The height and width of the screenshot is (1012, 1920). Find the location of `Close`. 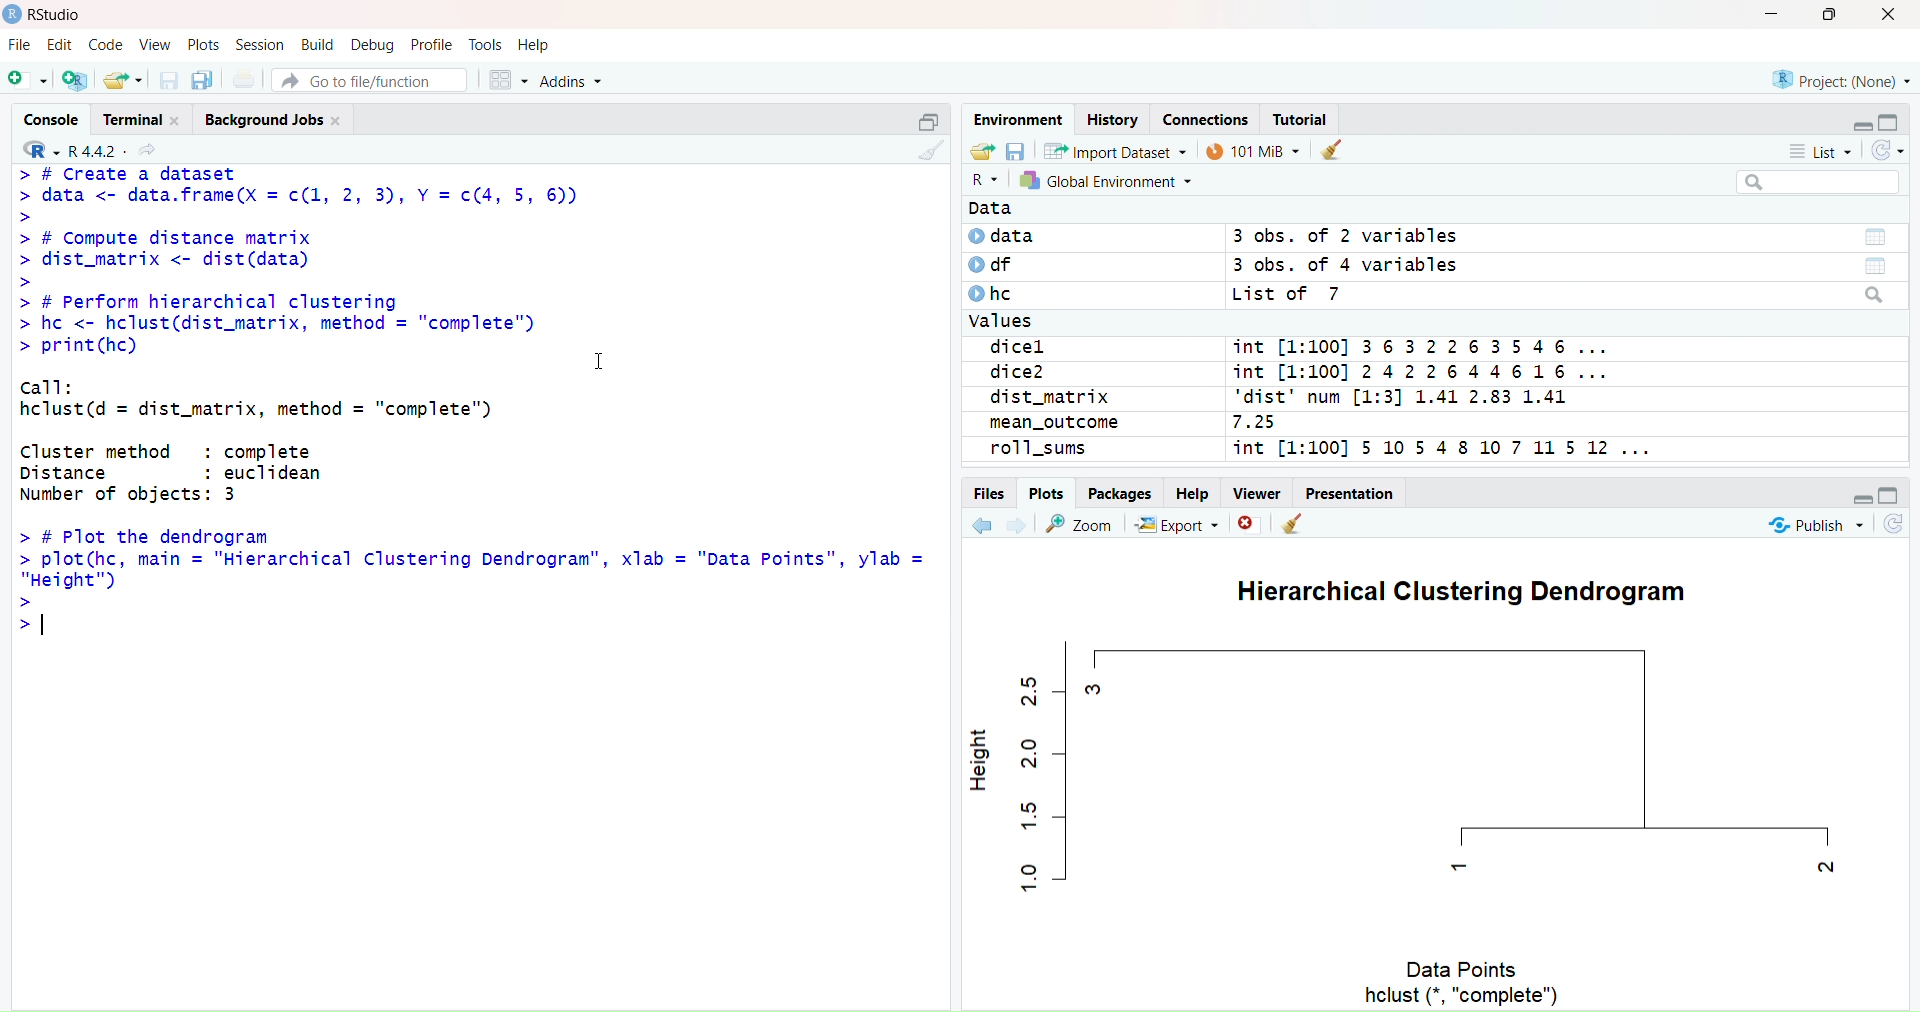

Close is located at coordinates (1888, 20).